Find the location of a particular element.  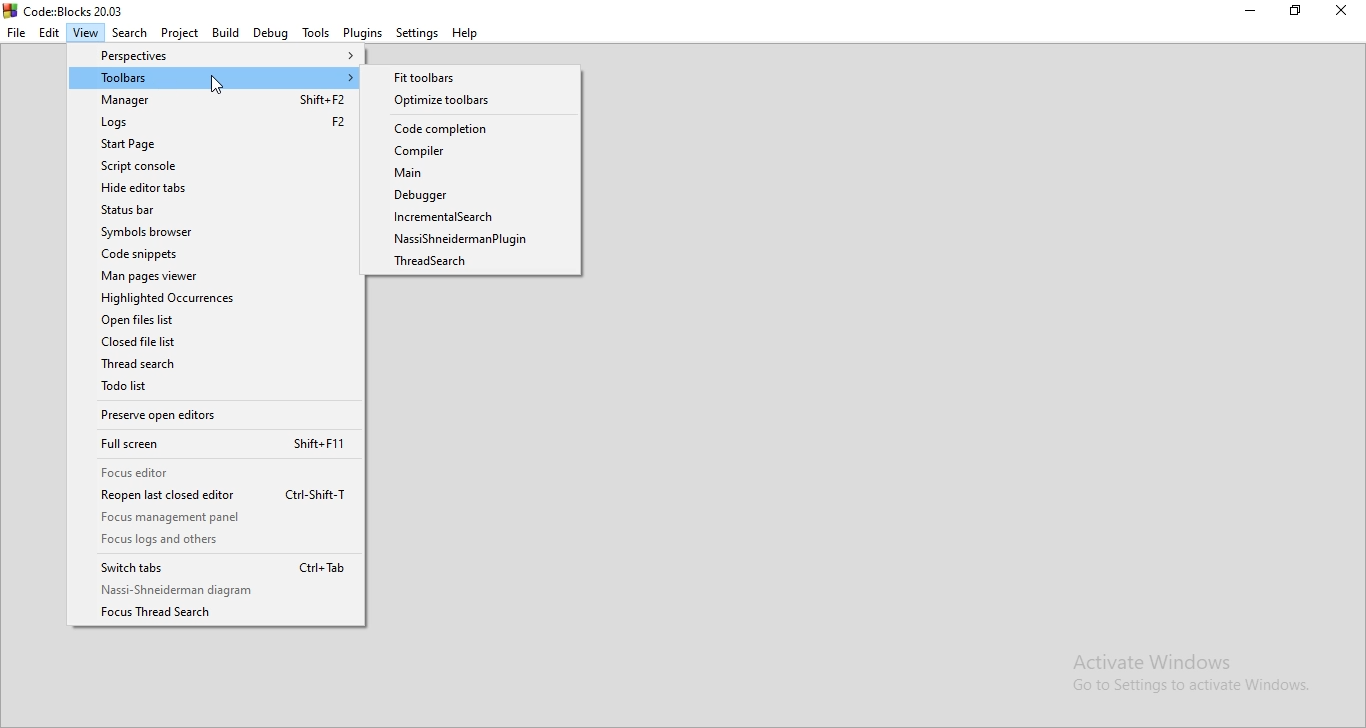

Tools  is located at coordinates (317, 33).